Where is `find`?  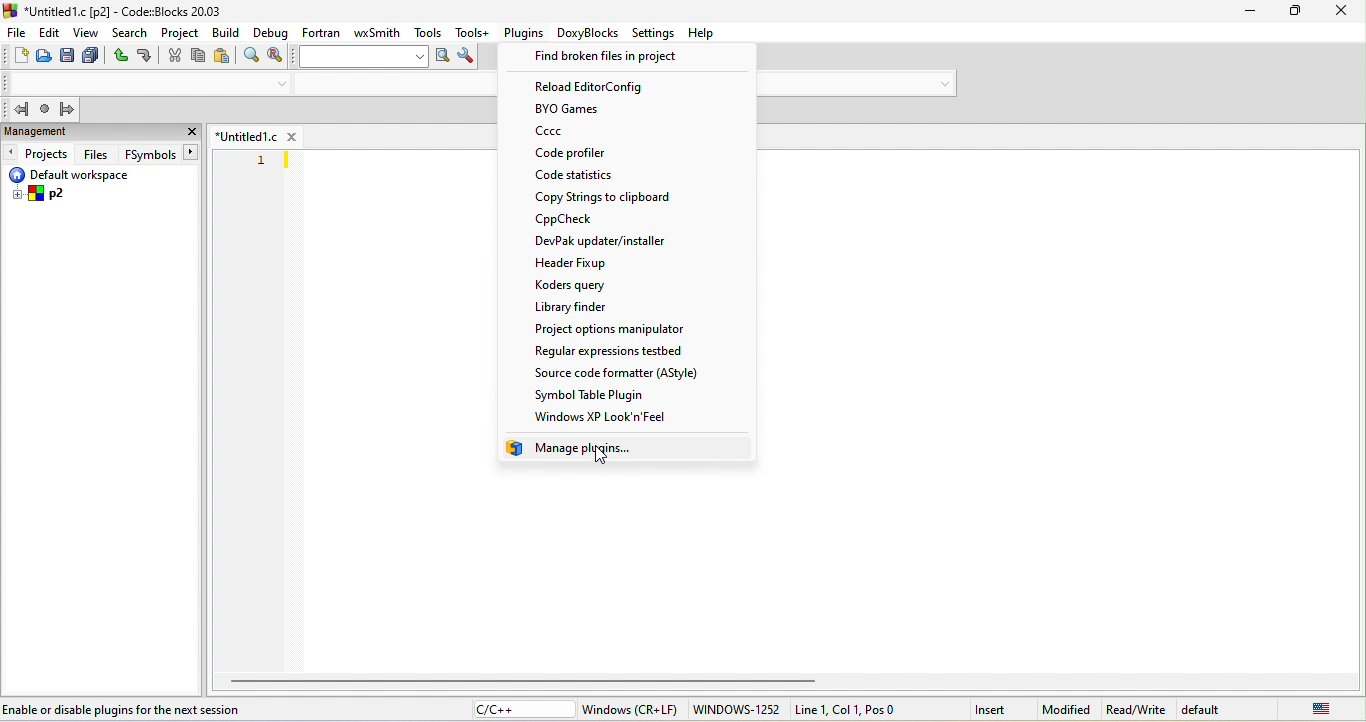 find is located at coordinates (255, 56).